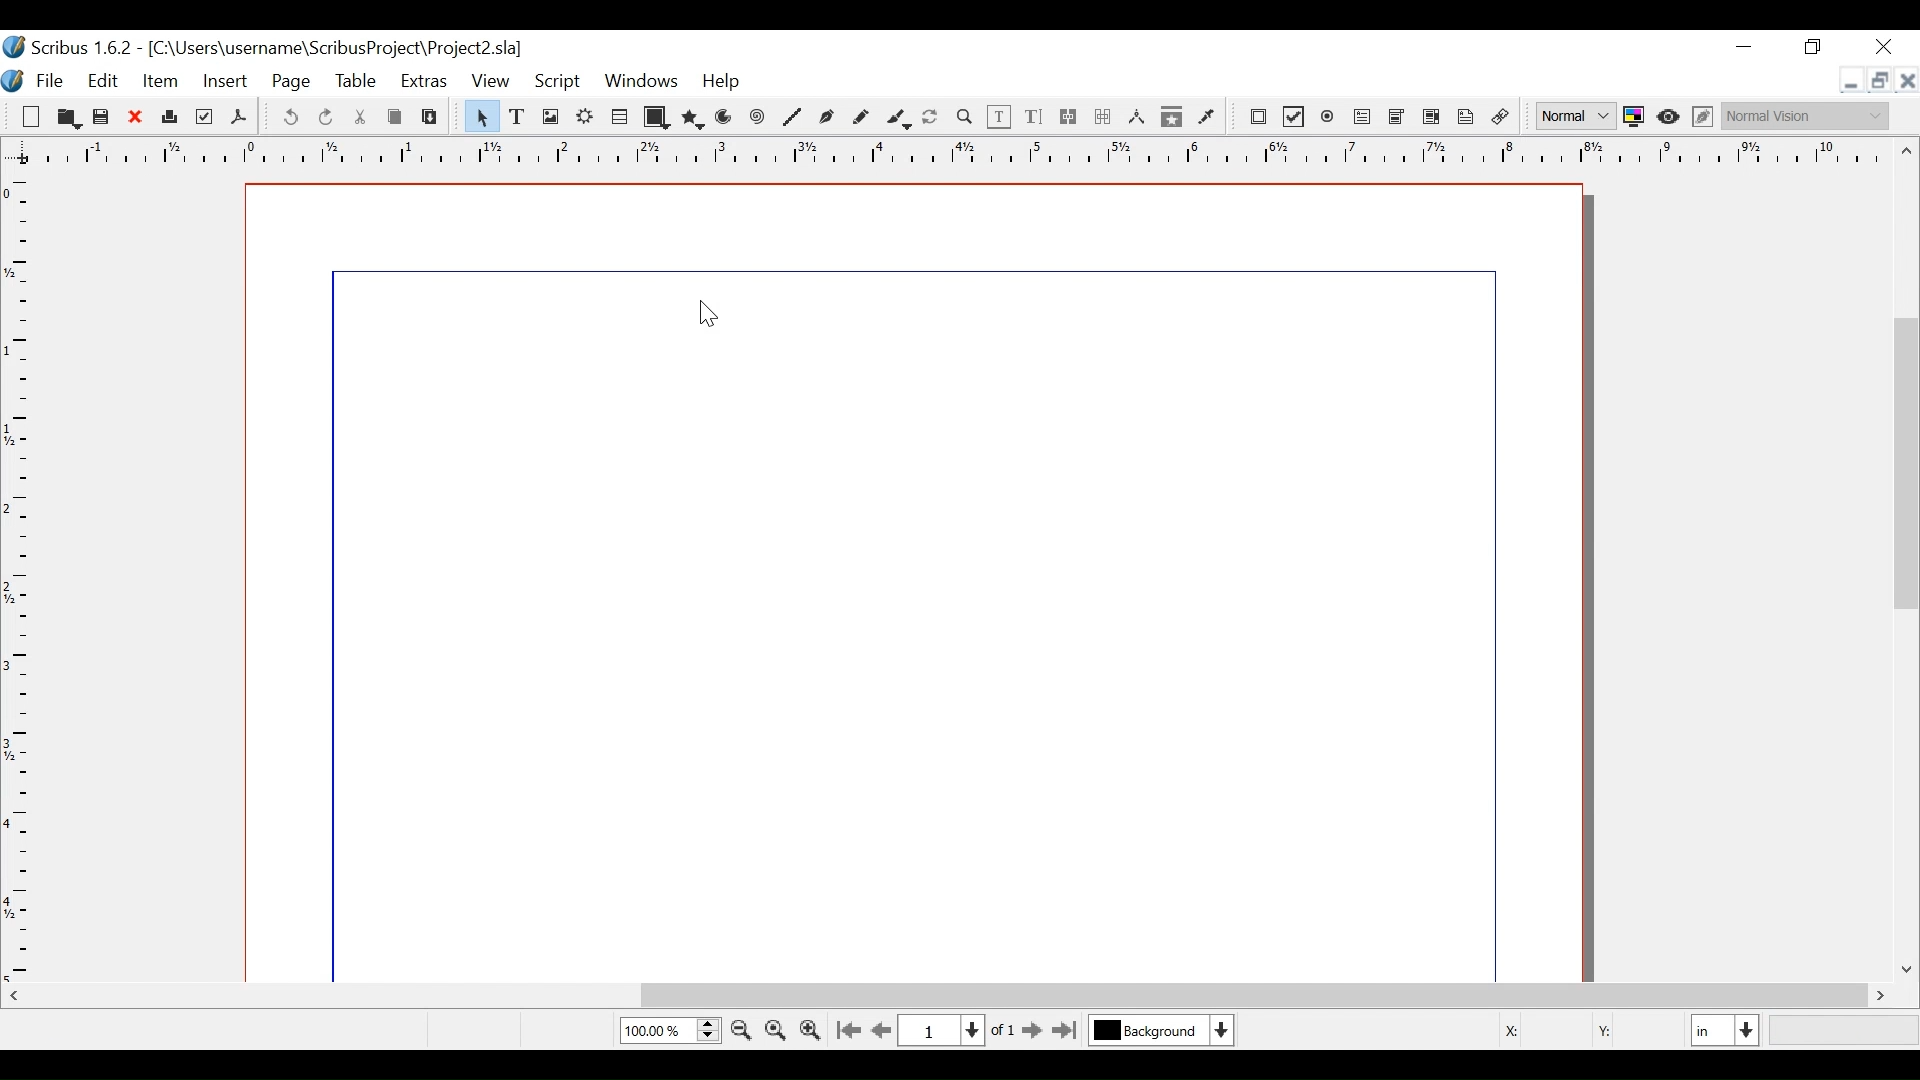  What do you see at coordinates (554, 82) in the screenshot?
I see `Script` at bounding box center [554, 82].